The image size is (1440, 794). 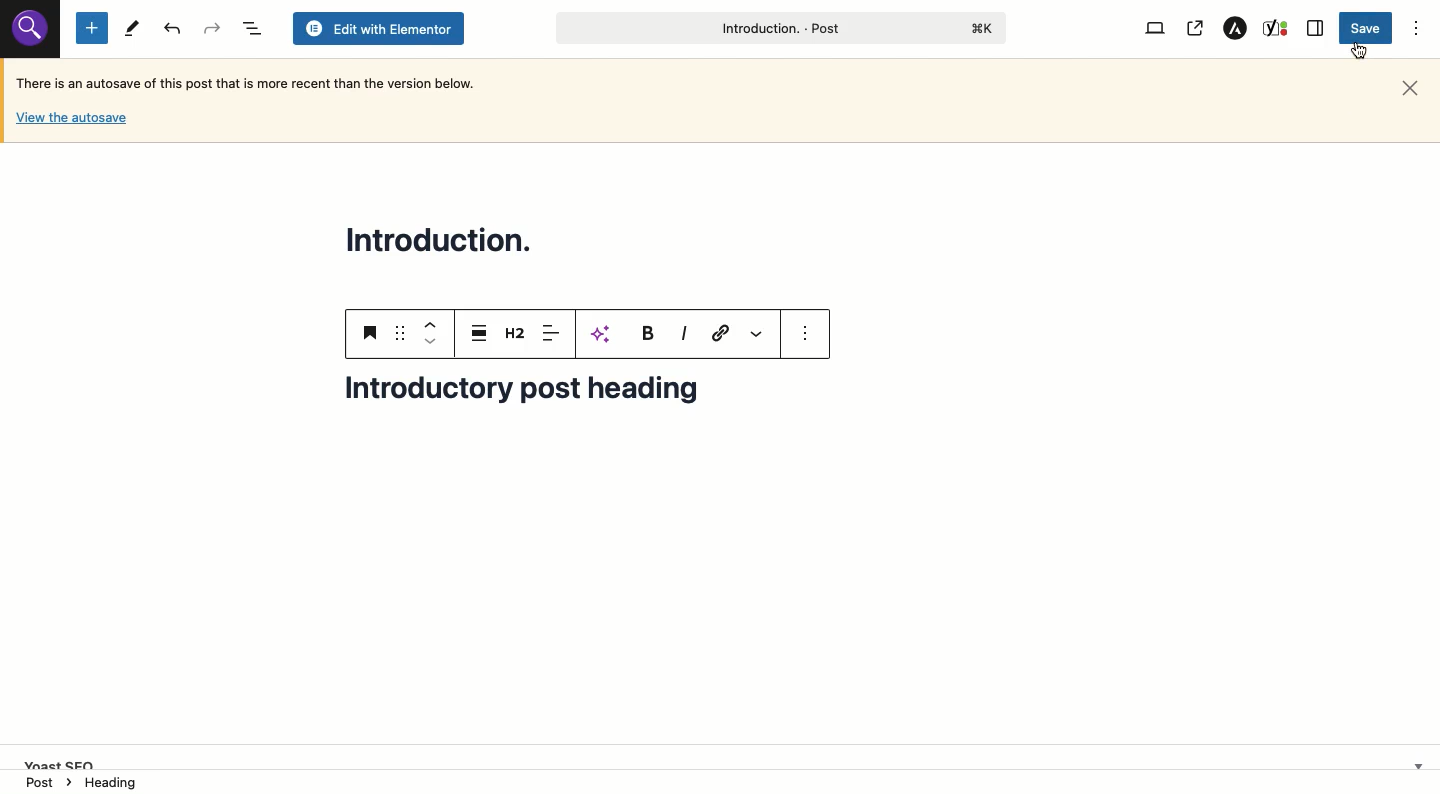 What do you see at coordinates (252, 82) in the screenshot?
I see `Autosave text` at bounding box center [252, 82].